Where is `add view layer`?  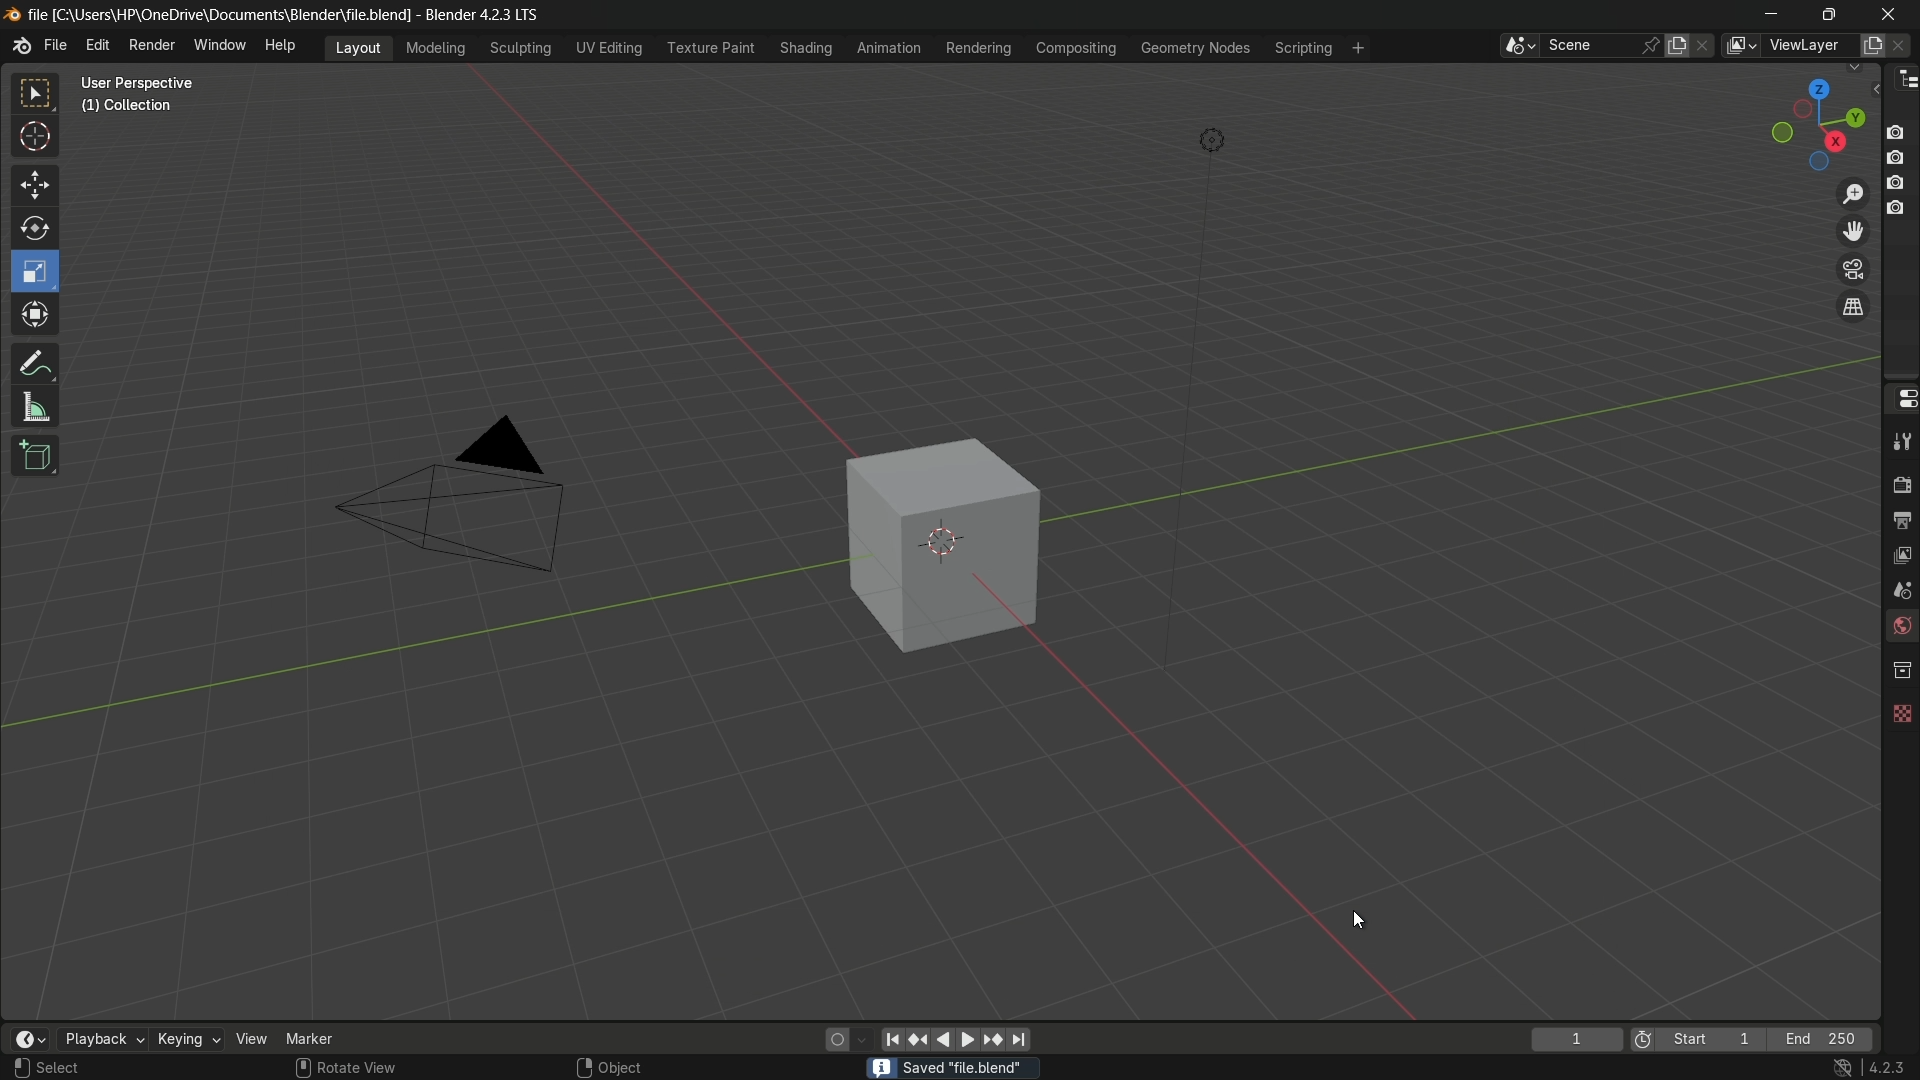
add view layer is located at coordinates (1870, 44).